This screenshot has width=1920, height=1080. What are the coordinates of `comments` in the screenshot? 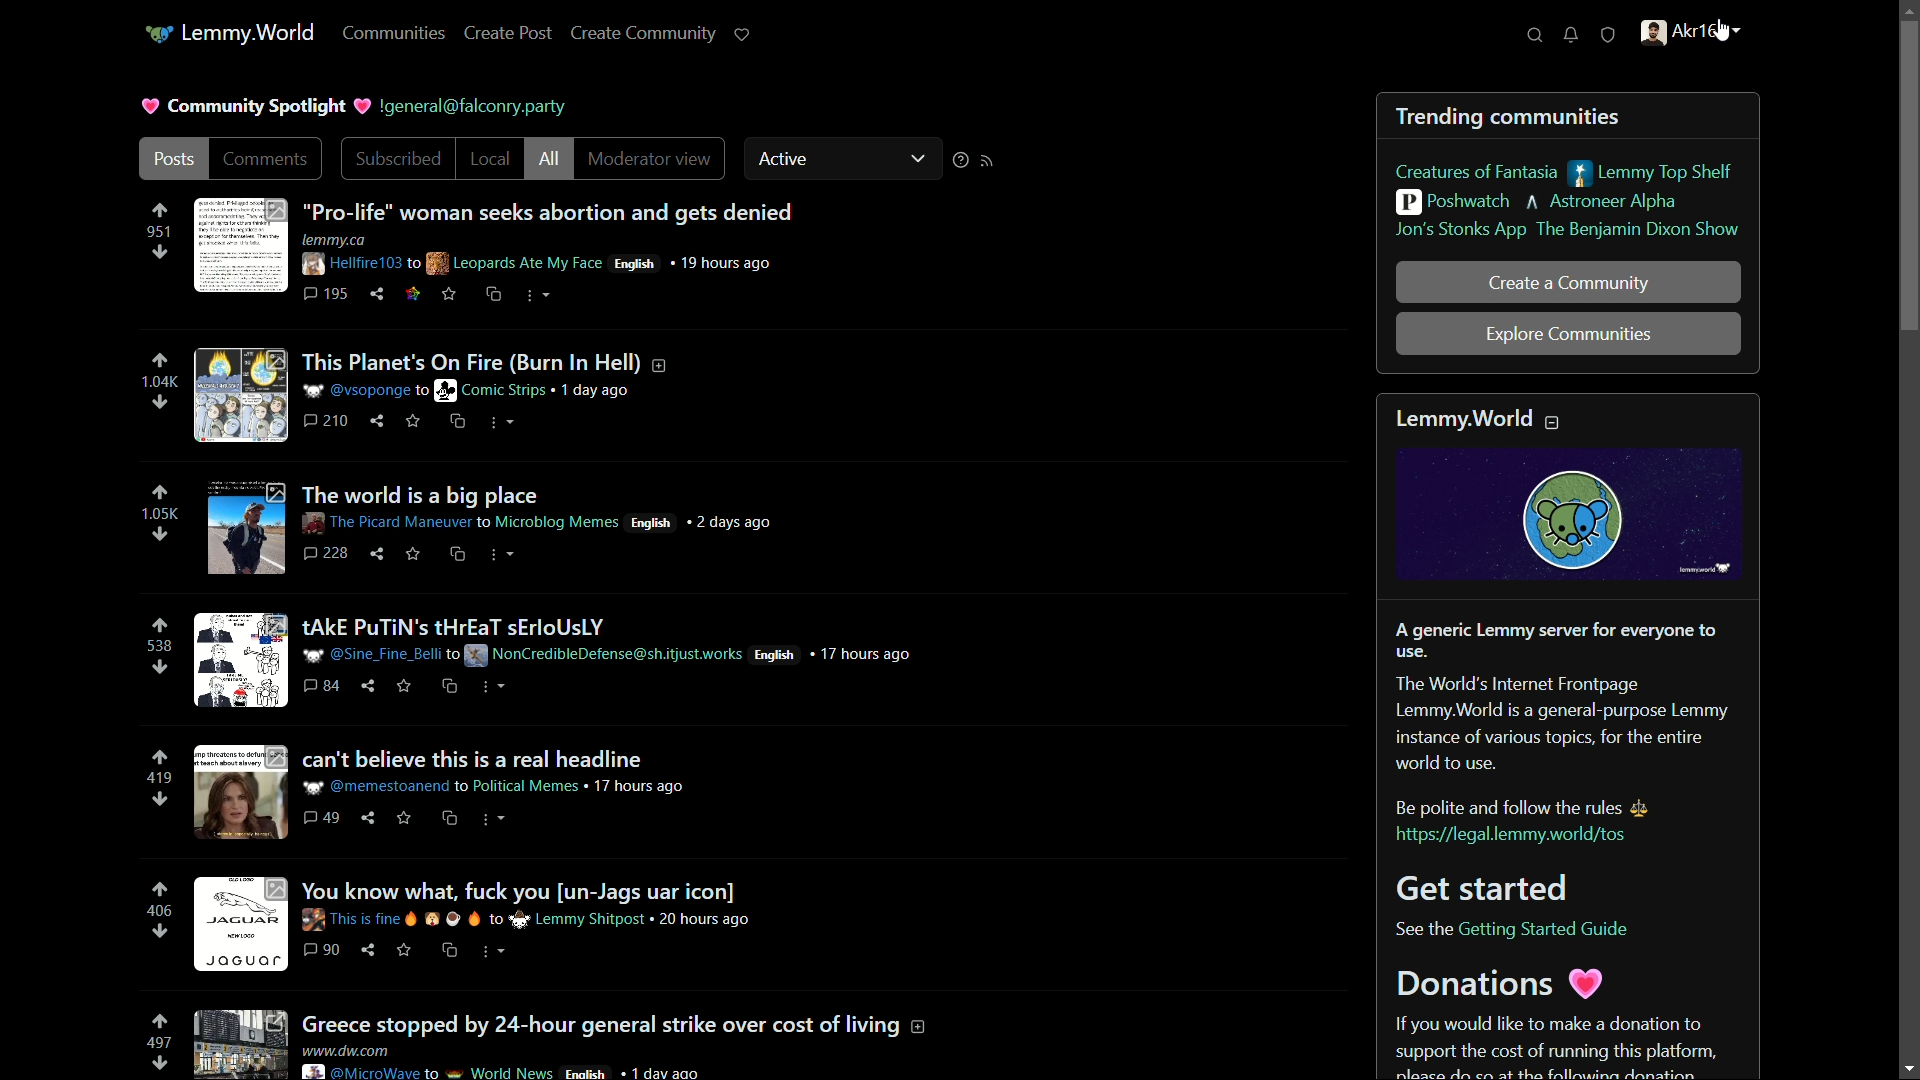 It's located at (267, 158).